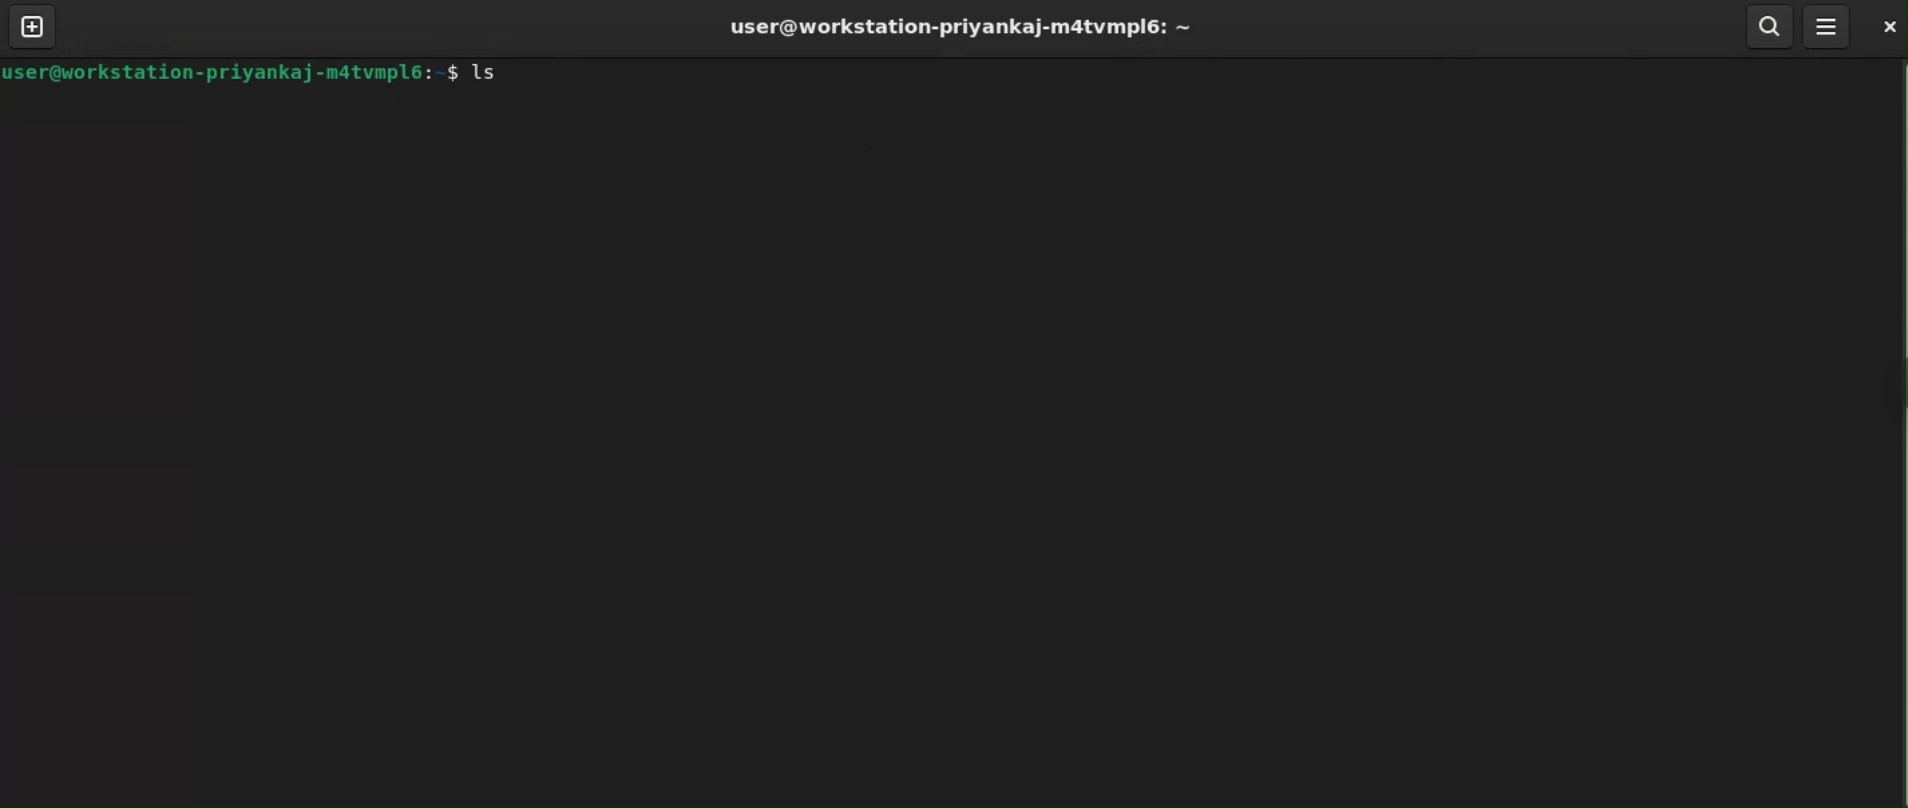 This screenshot has height=808, width=1908. What do you see at coordinates (968, 29) in the screenshot?
I see `user@workstation-priyankaj-m4tvmpl6: ~` at bounding box center [968, 29].